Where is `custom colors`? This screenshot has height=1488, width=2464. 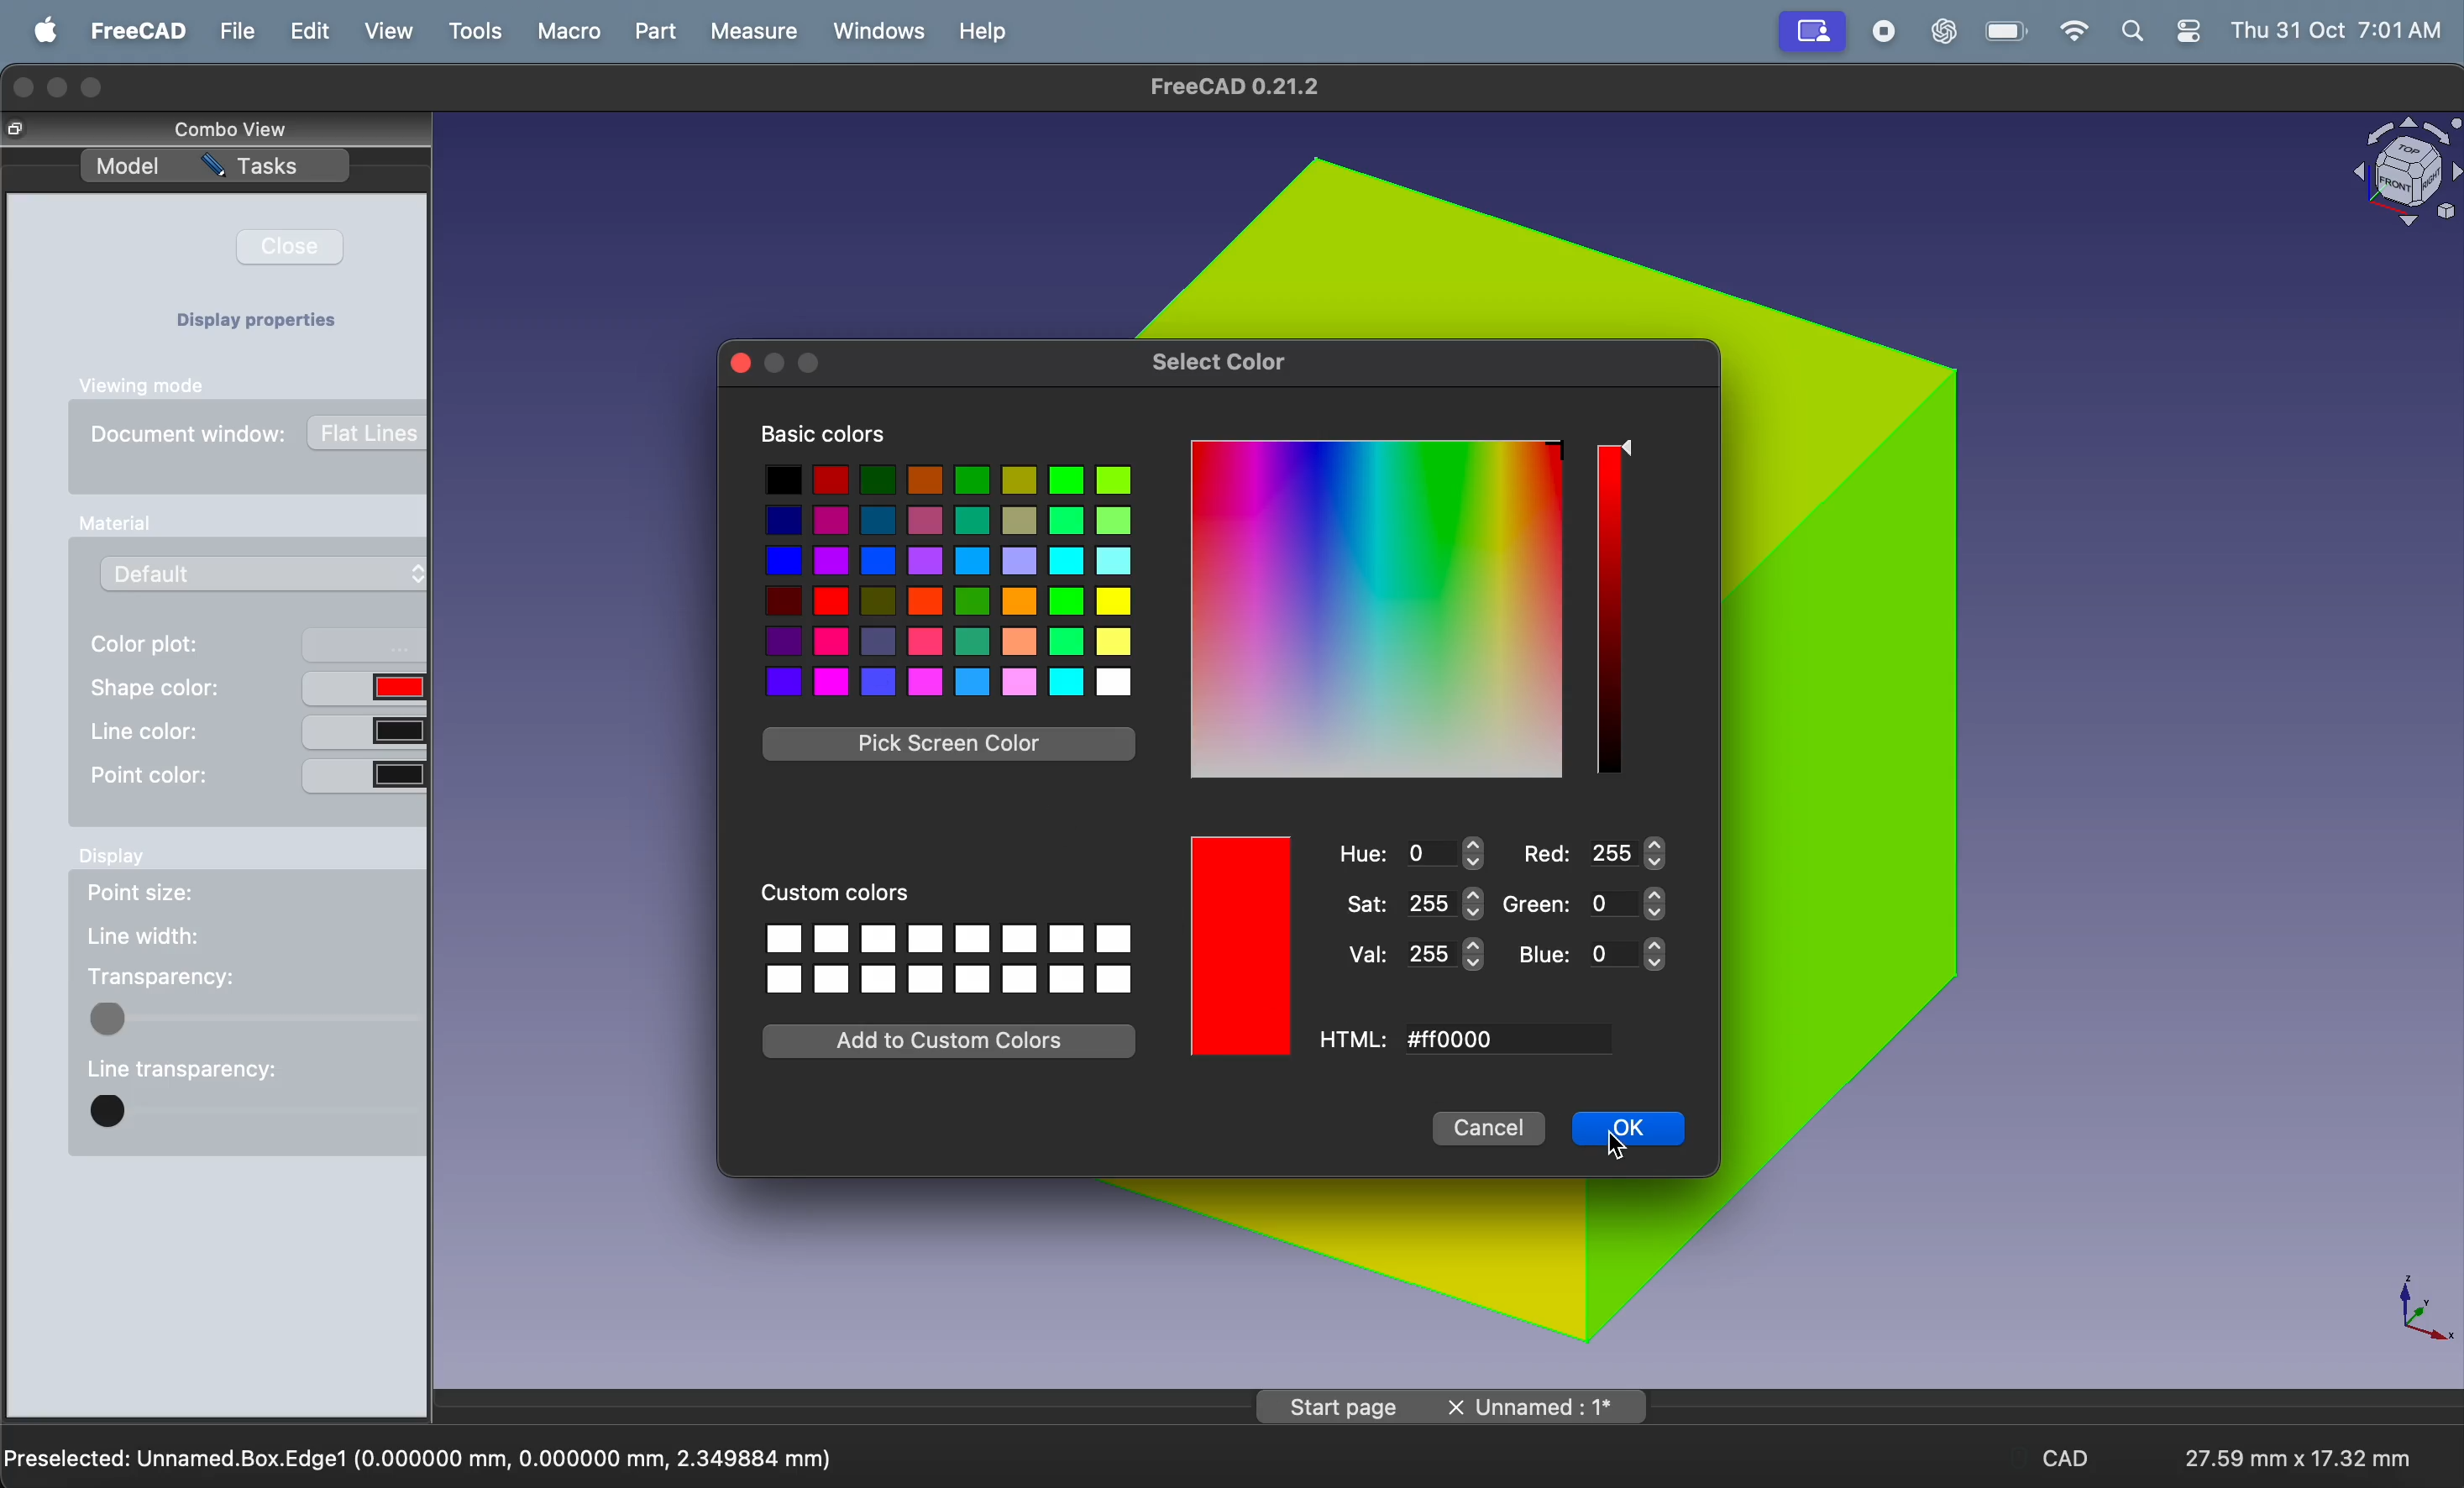 custom colors is located at coordinates (837, 896).